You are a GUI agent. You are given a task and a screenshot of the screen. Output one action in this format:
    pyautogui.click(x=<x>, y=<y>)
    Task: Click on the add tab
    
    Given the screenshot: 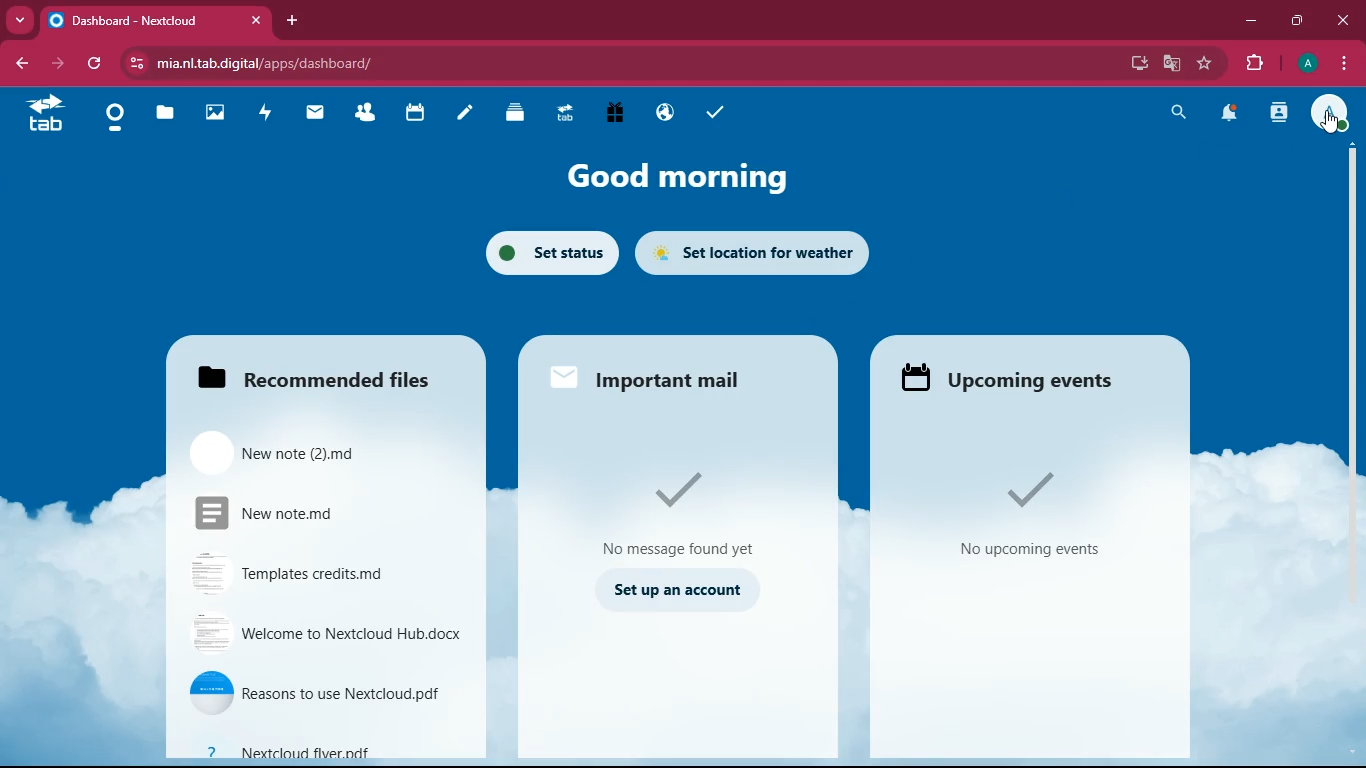 What is the action you would take?
    pyautogui.click(x=292, y=21)
    